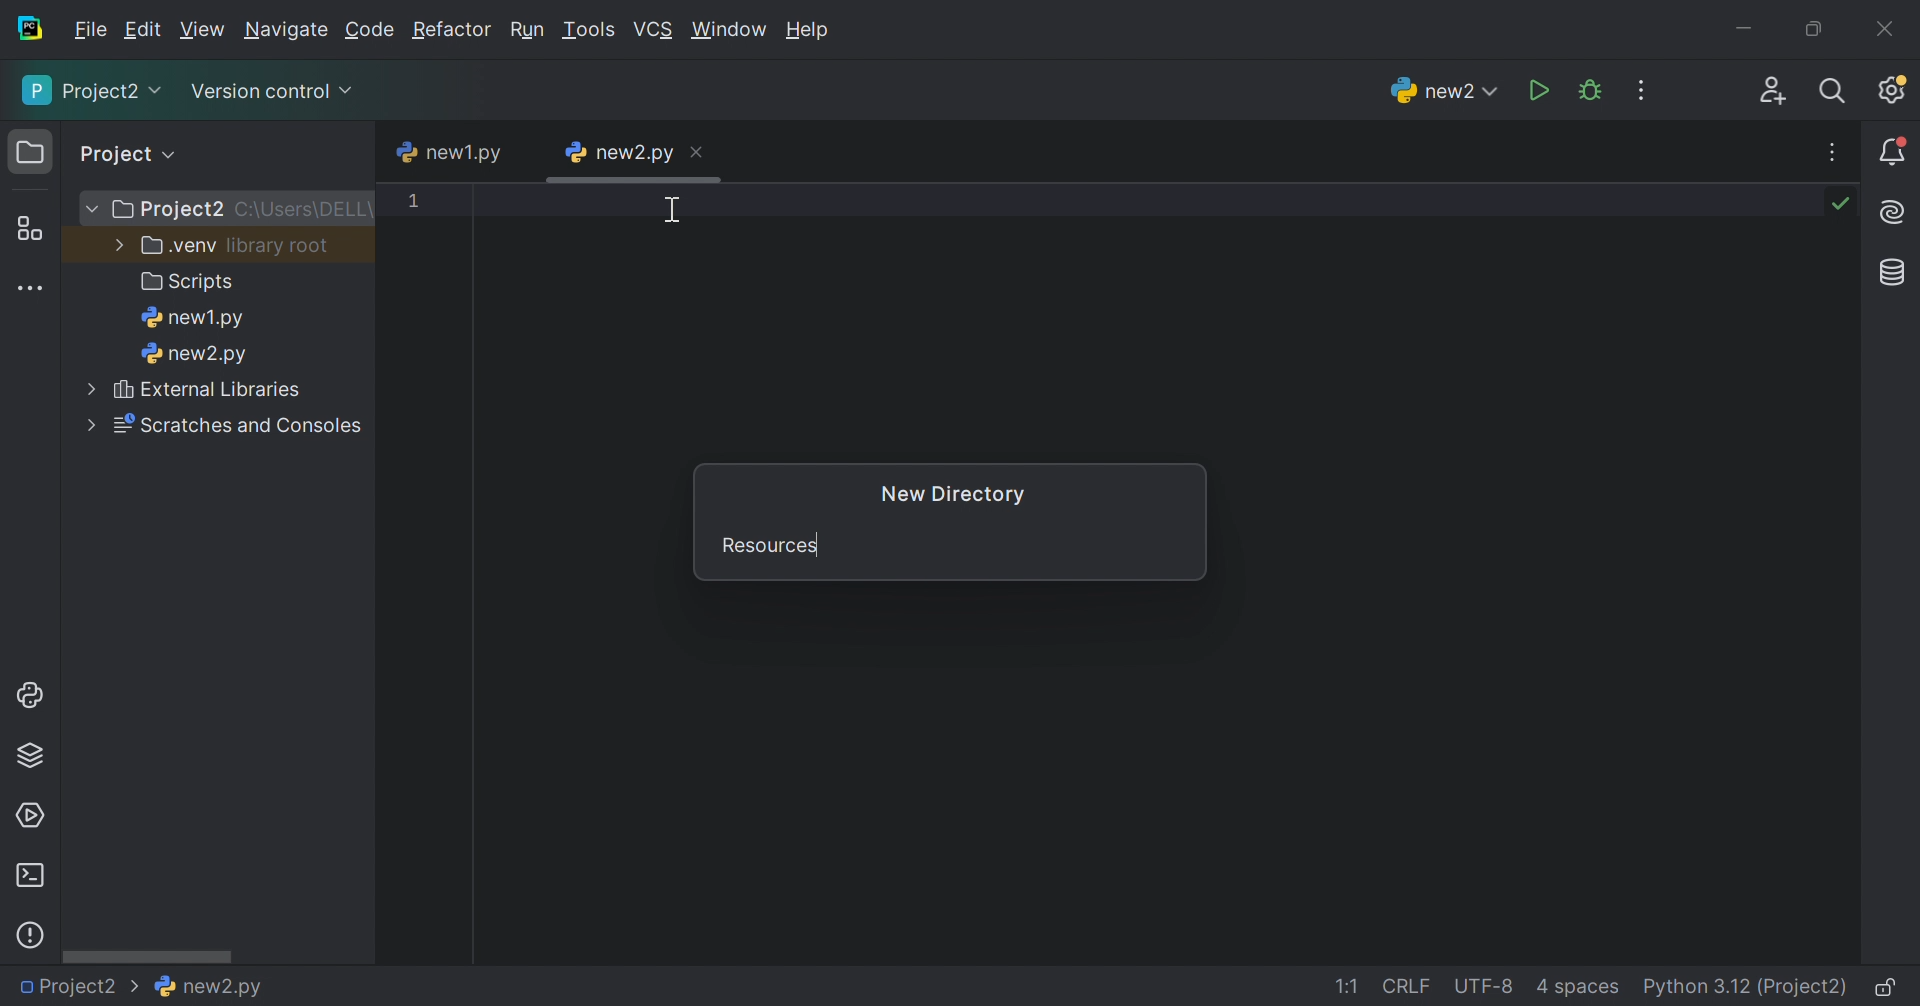 The height and width of the screenshot is (1006, 1920). Describe the element at coordinates (1579, 984) in the screenshot. I see `4 spaces` at that location.